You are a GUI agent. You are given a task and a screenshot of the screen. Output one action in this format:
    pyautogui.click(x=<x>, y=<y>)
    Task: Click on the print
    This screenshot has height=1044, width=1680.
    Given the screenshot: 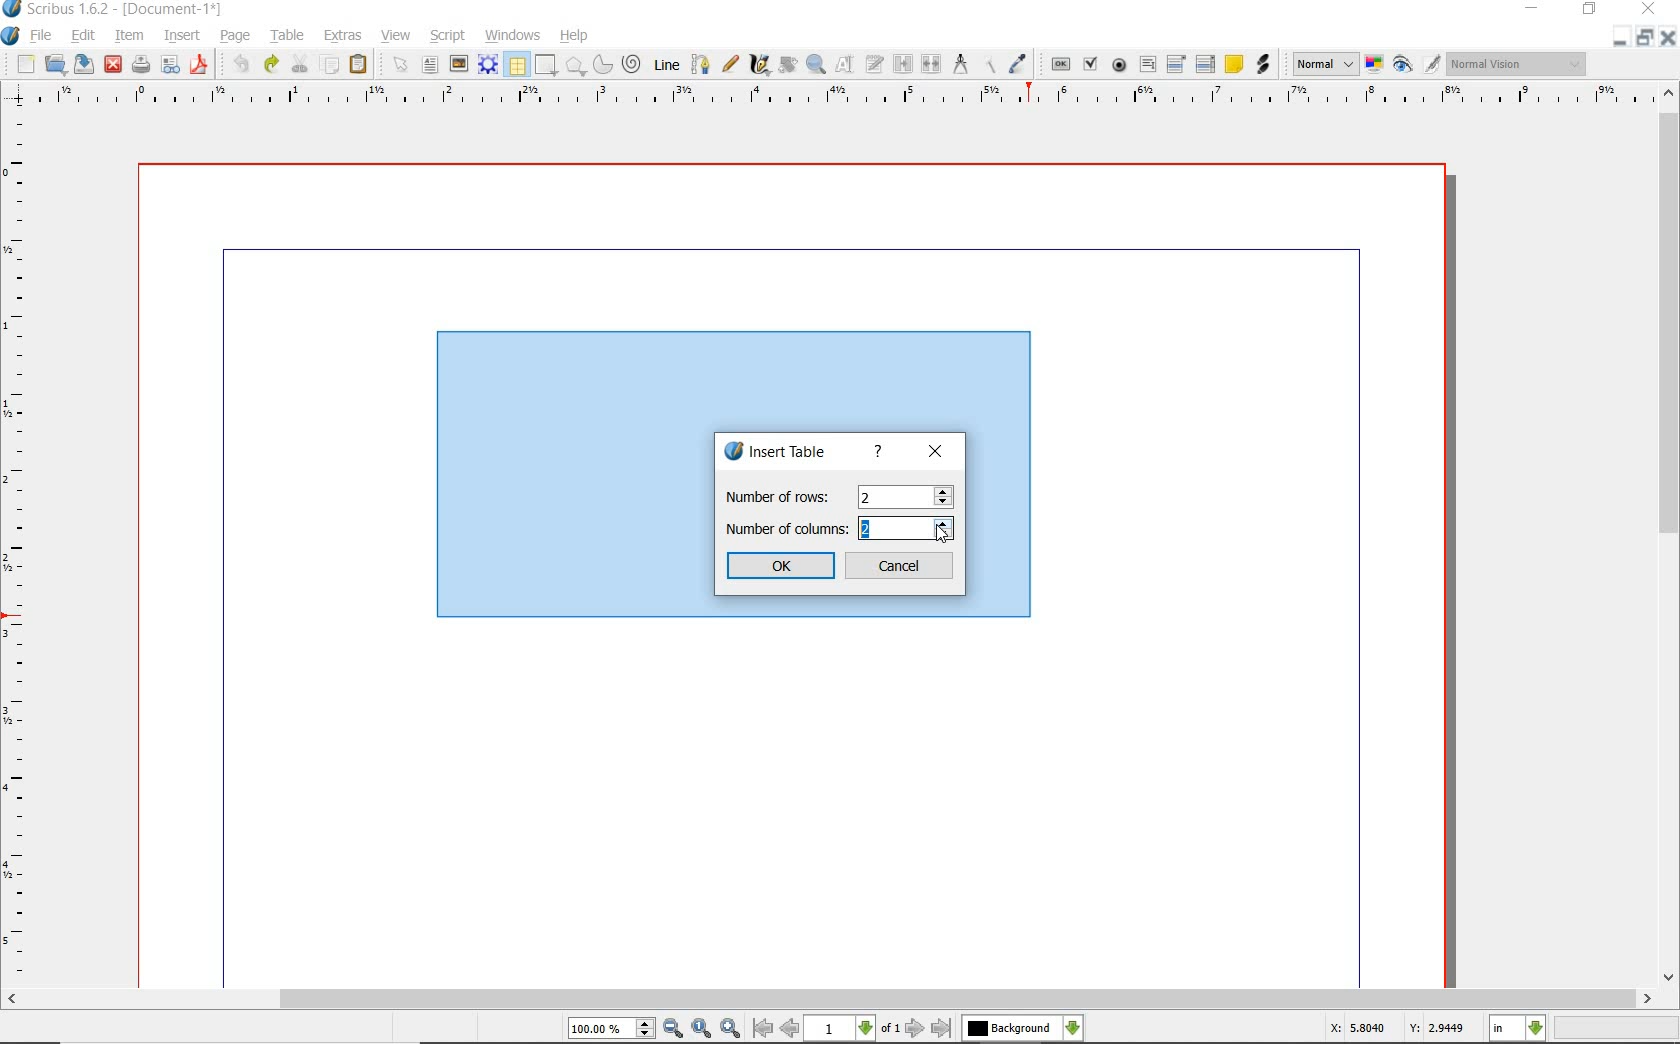 What is the action you would take?
    pyautogui.click(x=139, y=64)
    